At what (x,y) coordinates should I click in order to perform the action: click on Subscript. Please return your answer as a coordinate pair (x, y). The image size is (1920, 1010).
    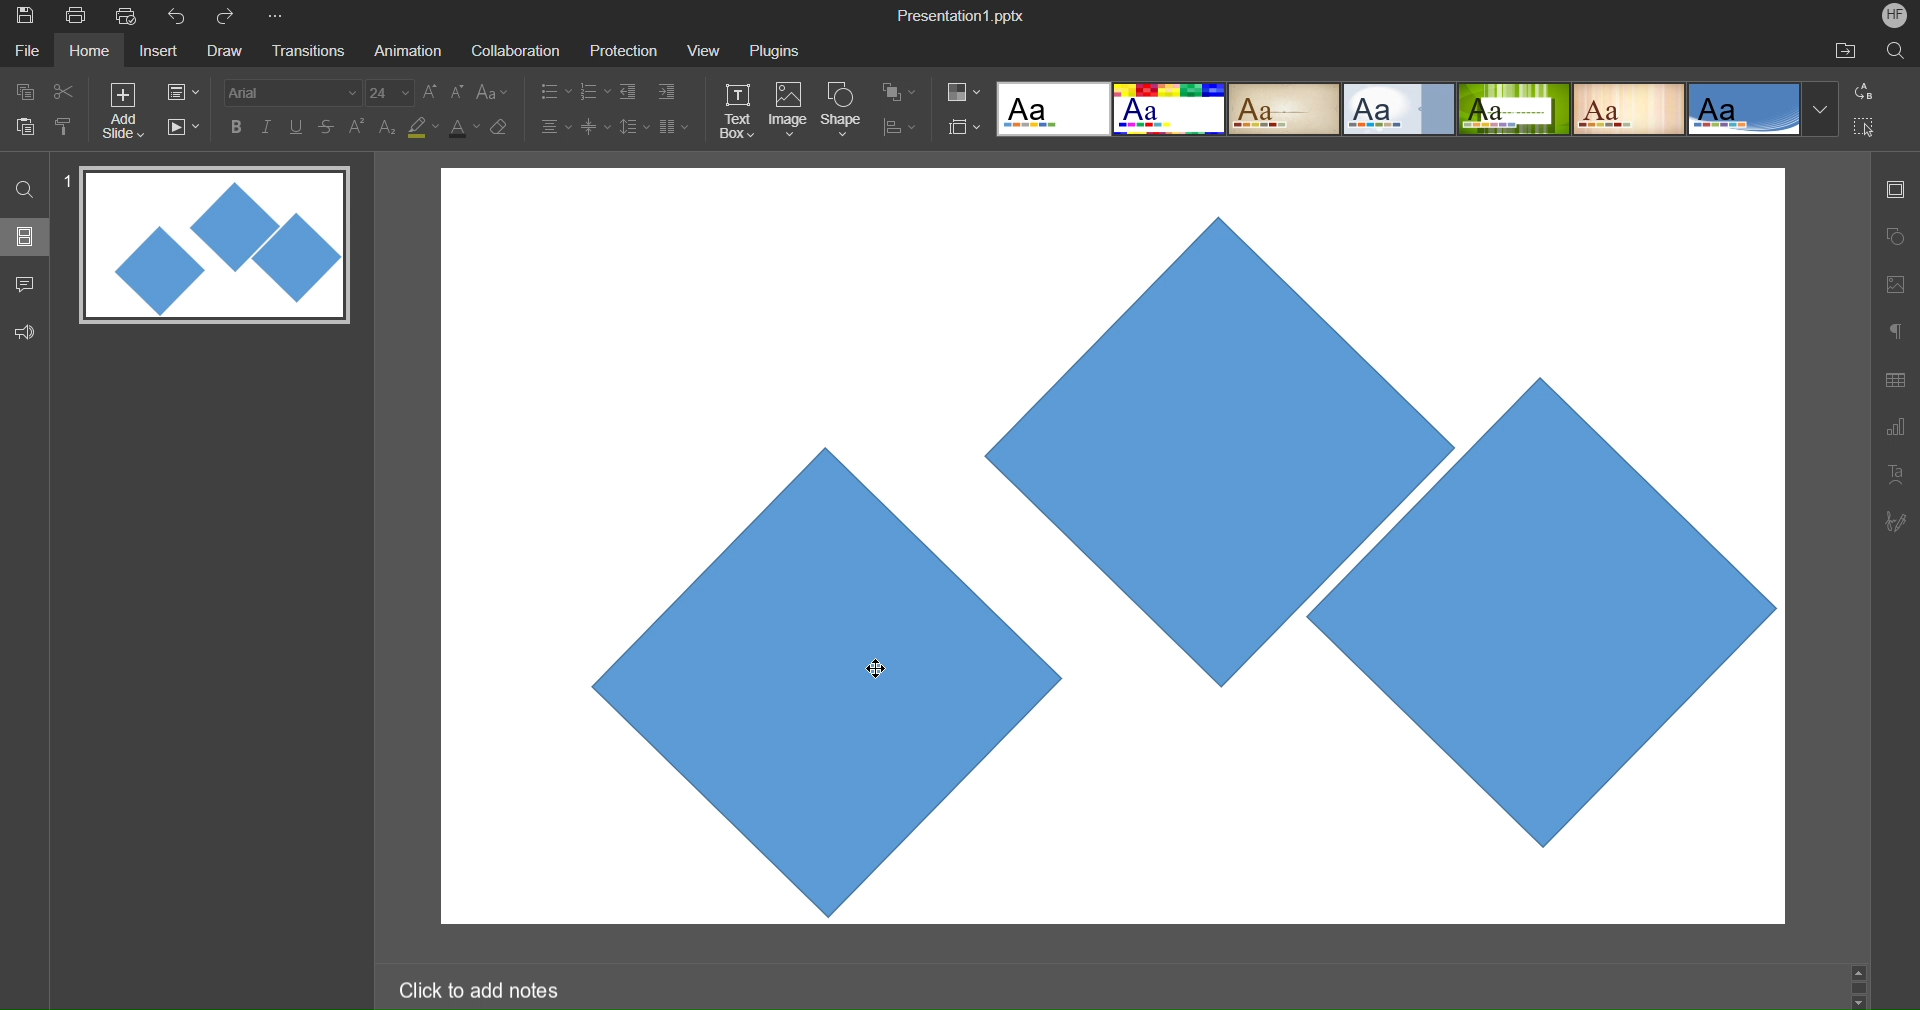
    Looking at the image, I should click on (389, 126).